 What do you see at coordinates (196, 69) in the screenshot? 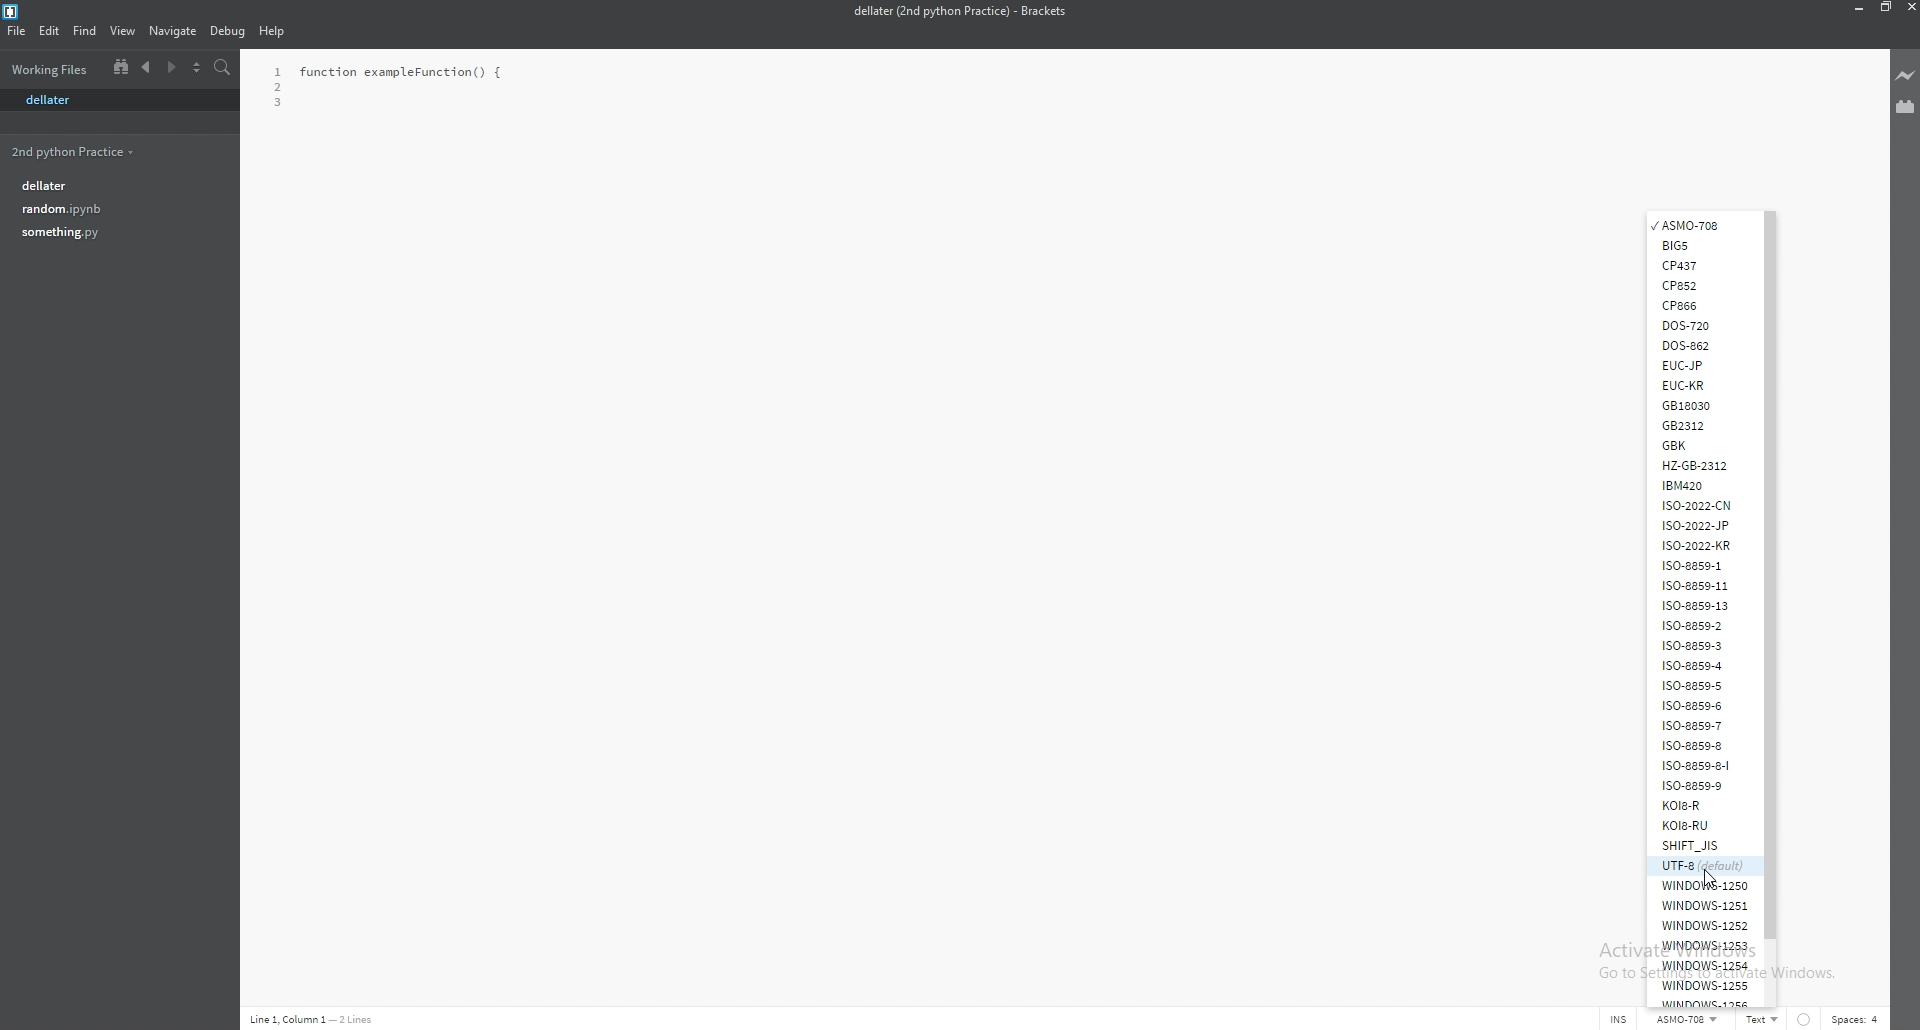
I see `select` at bounding box center [196, 69].